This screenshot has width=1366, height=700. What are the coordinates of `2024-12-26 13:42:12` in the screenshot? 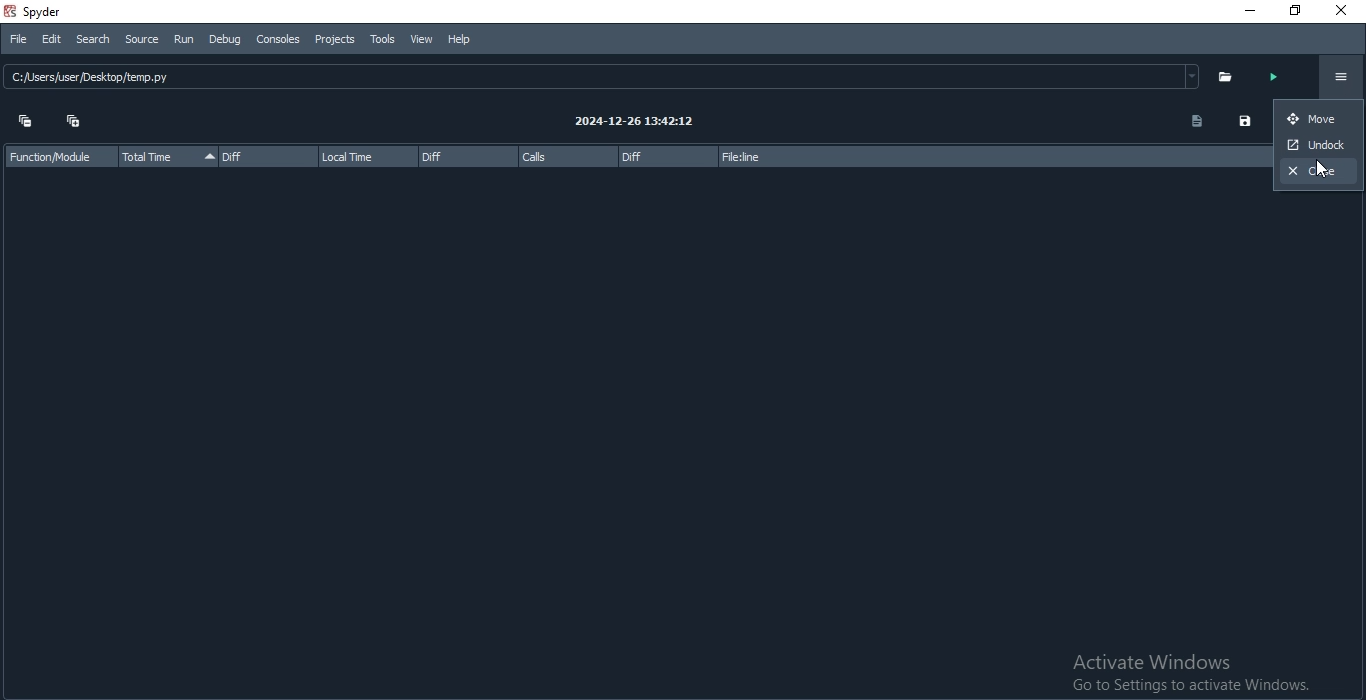 It's located at (637, 120).